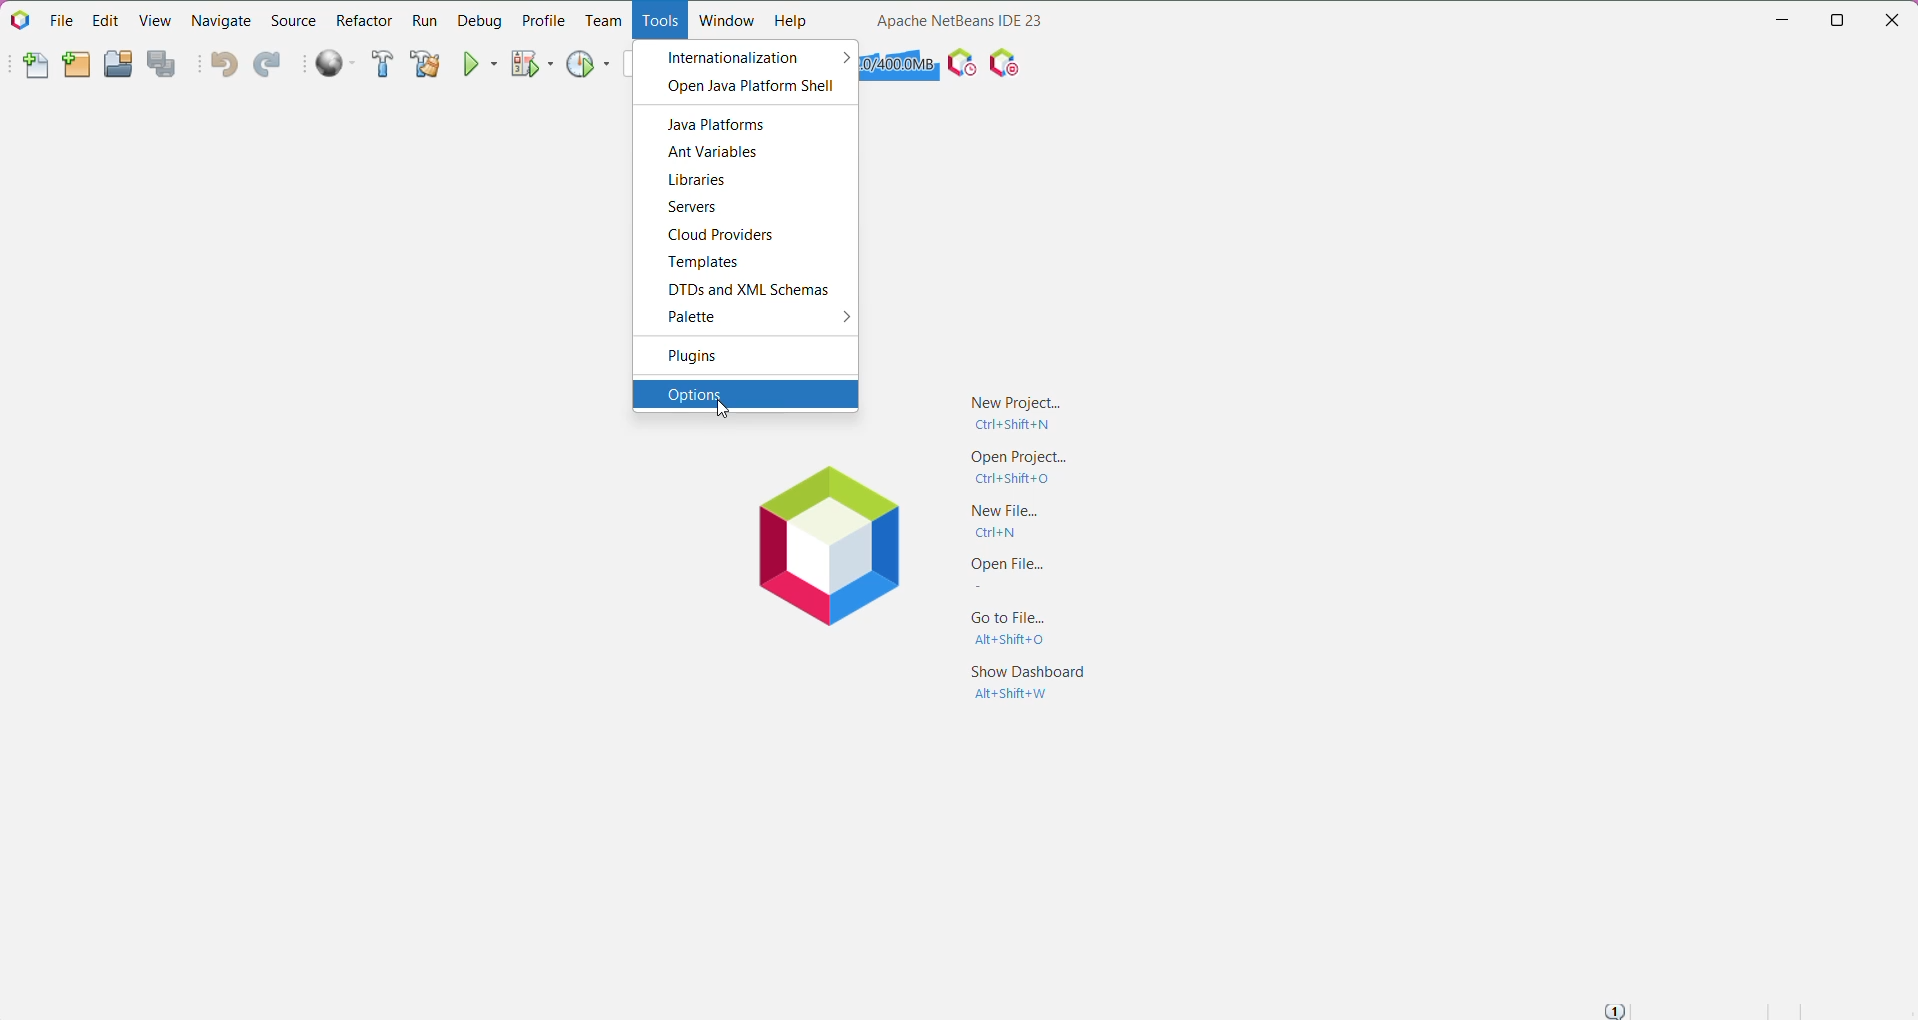  I want to click on Run All, so click(337, 64).